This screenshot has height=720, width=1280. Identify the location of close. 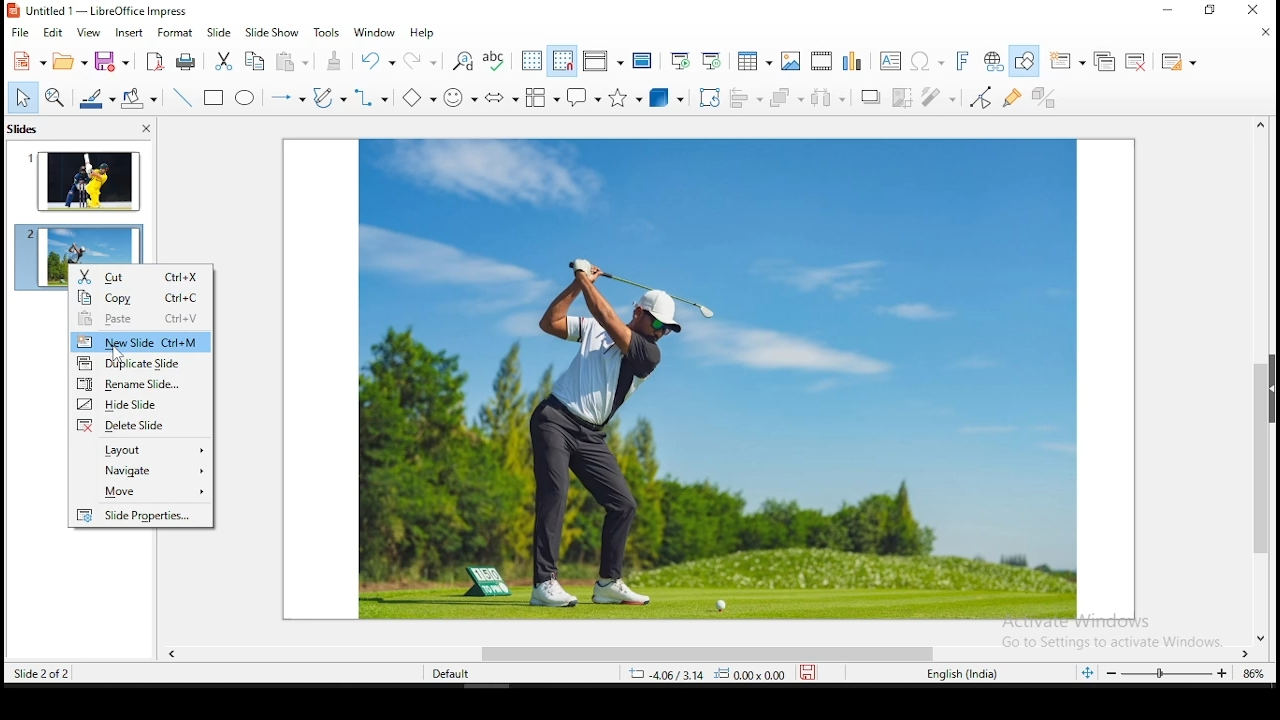
(1263, 34).